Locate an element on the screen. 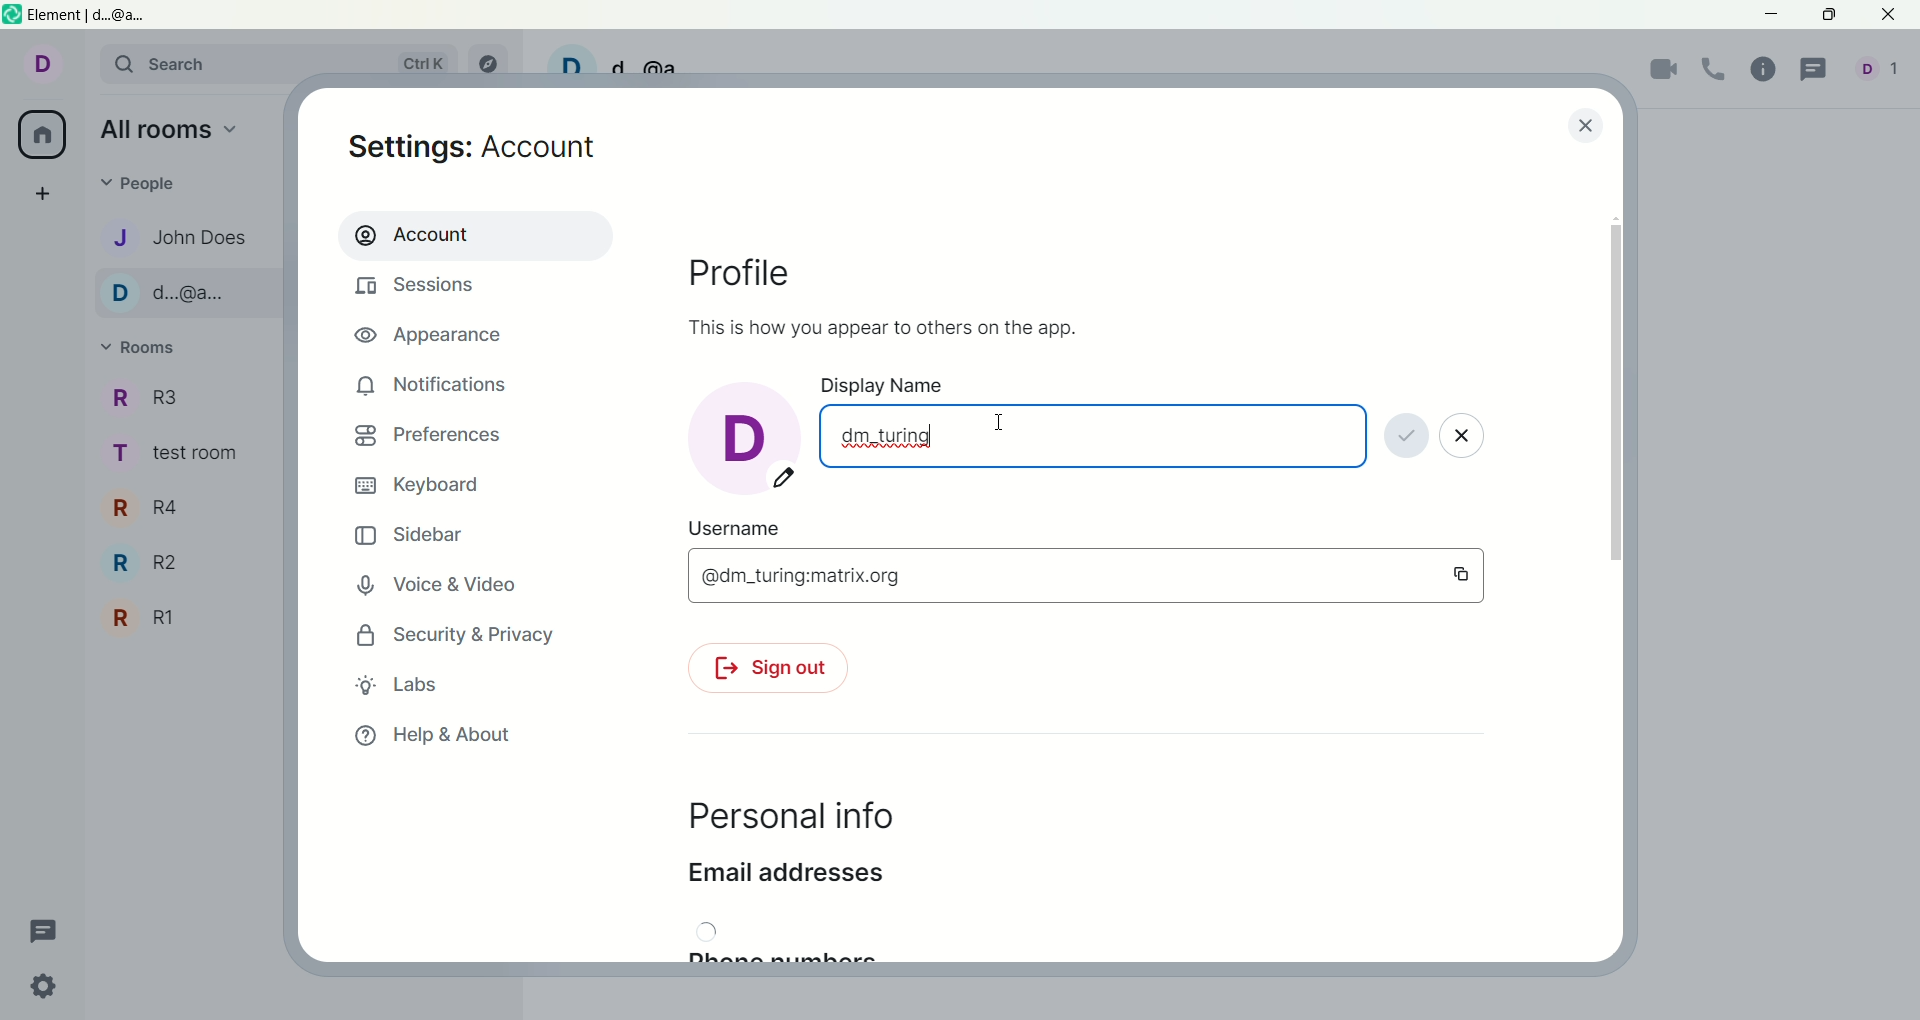 This screenshot has height=1020, width=1920. R4 is located at coordinates (154, 508).